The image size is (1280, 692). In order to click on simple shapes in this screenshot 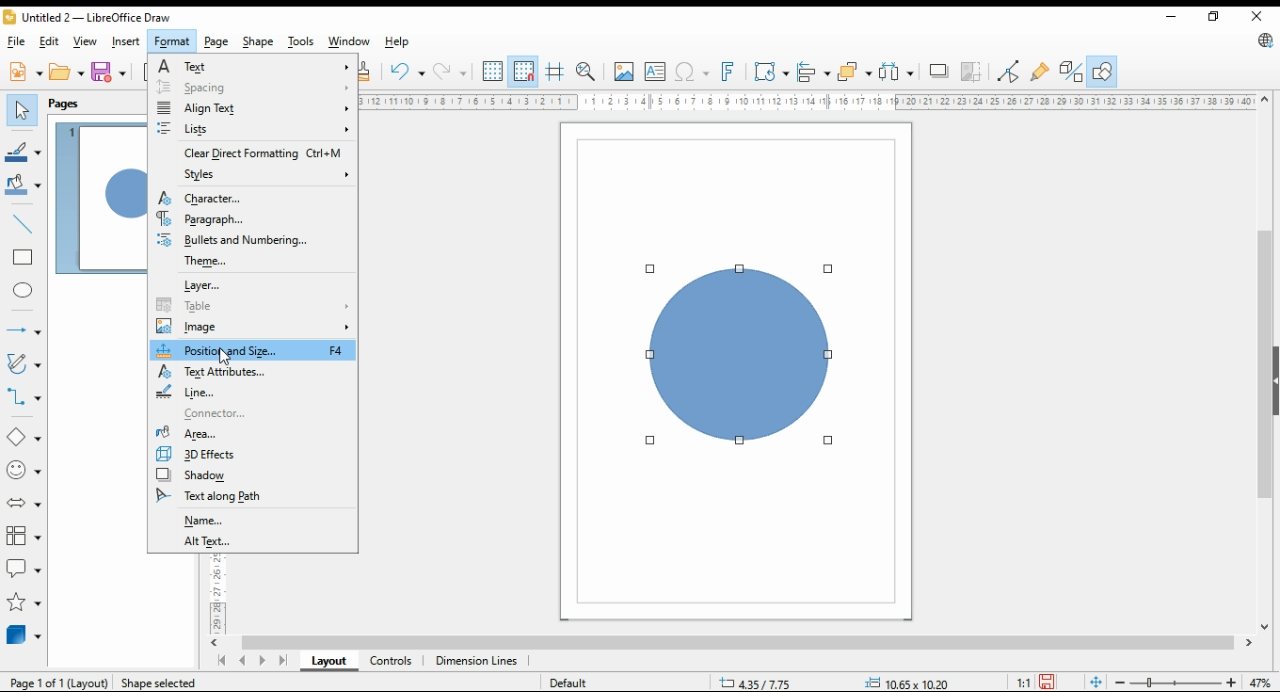, I will do `click(22, 436)`.